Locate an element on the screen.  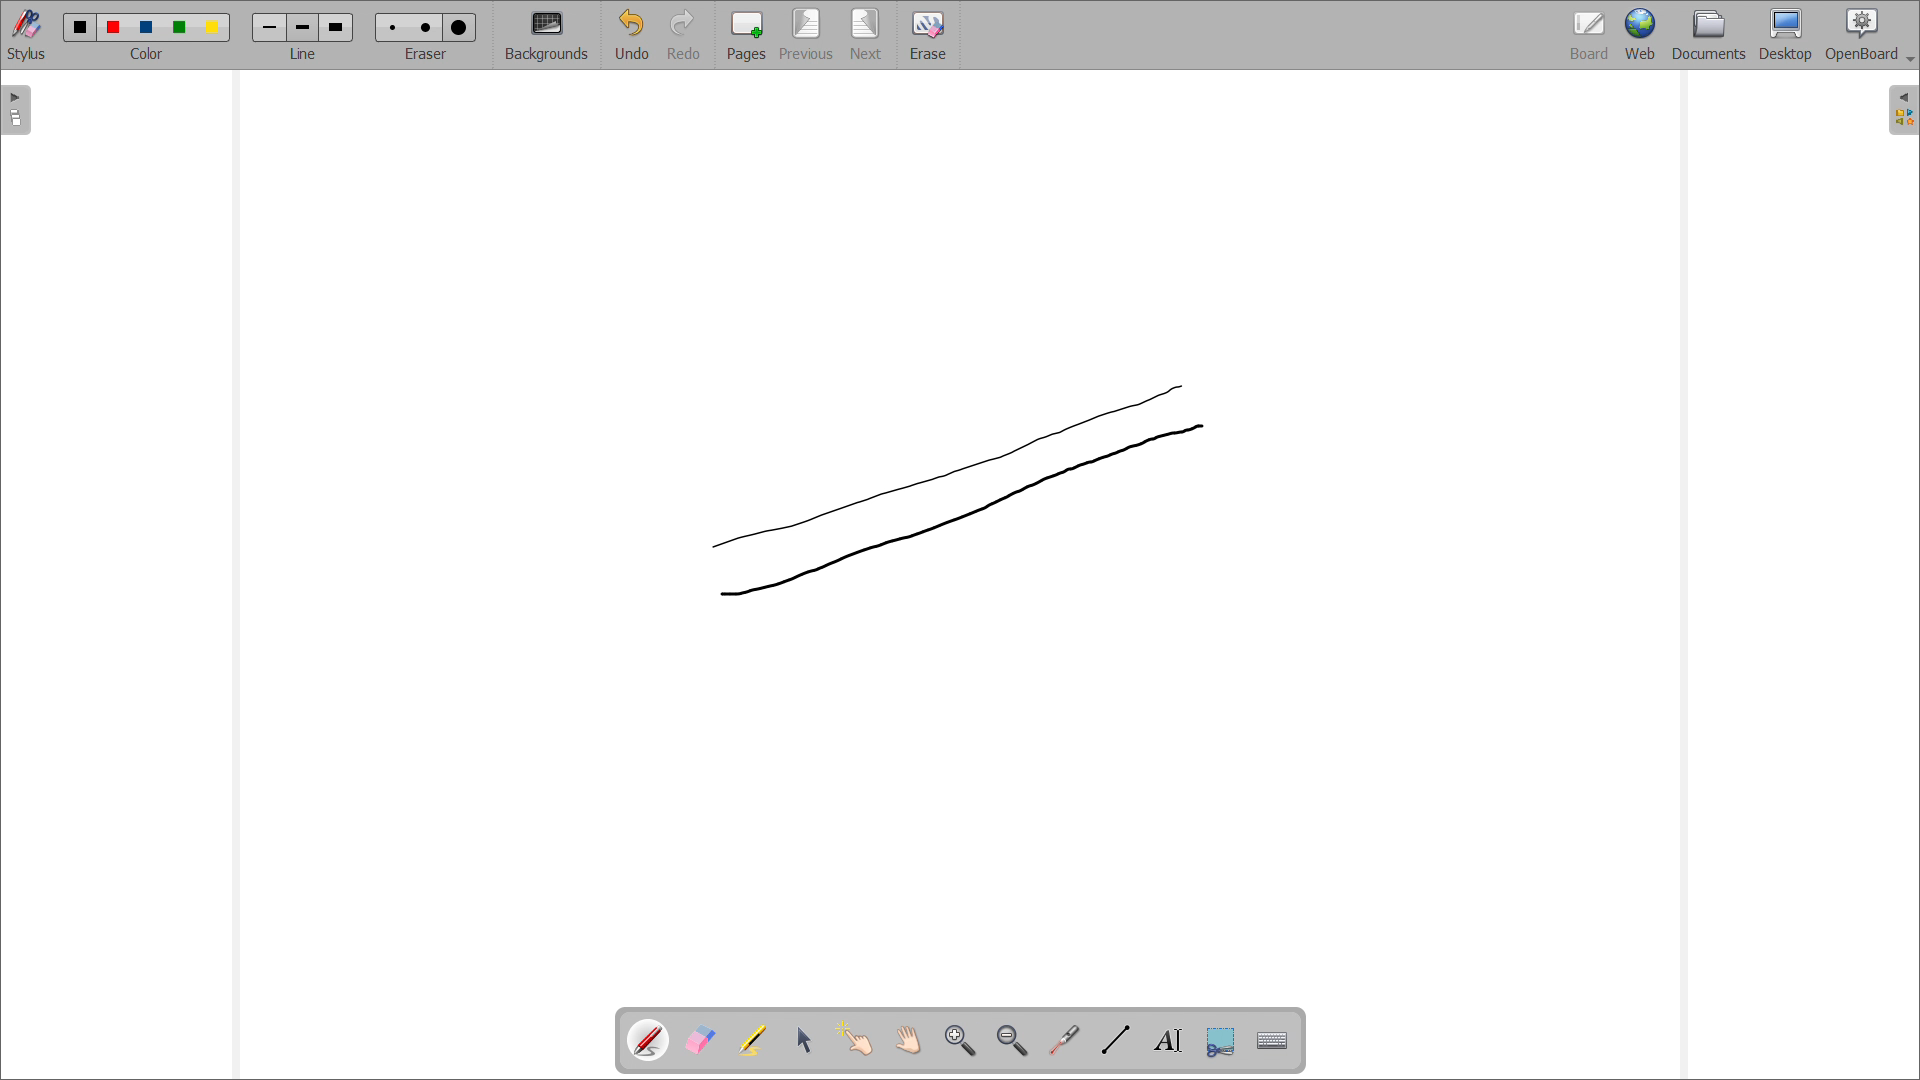
backgrounds is located at coordinates (547, 34).